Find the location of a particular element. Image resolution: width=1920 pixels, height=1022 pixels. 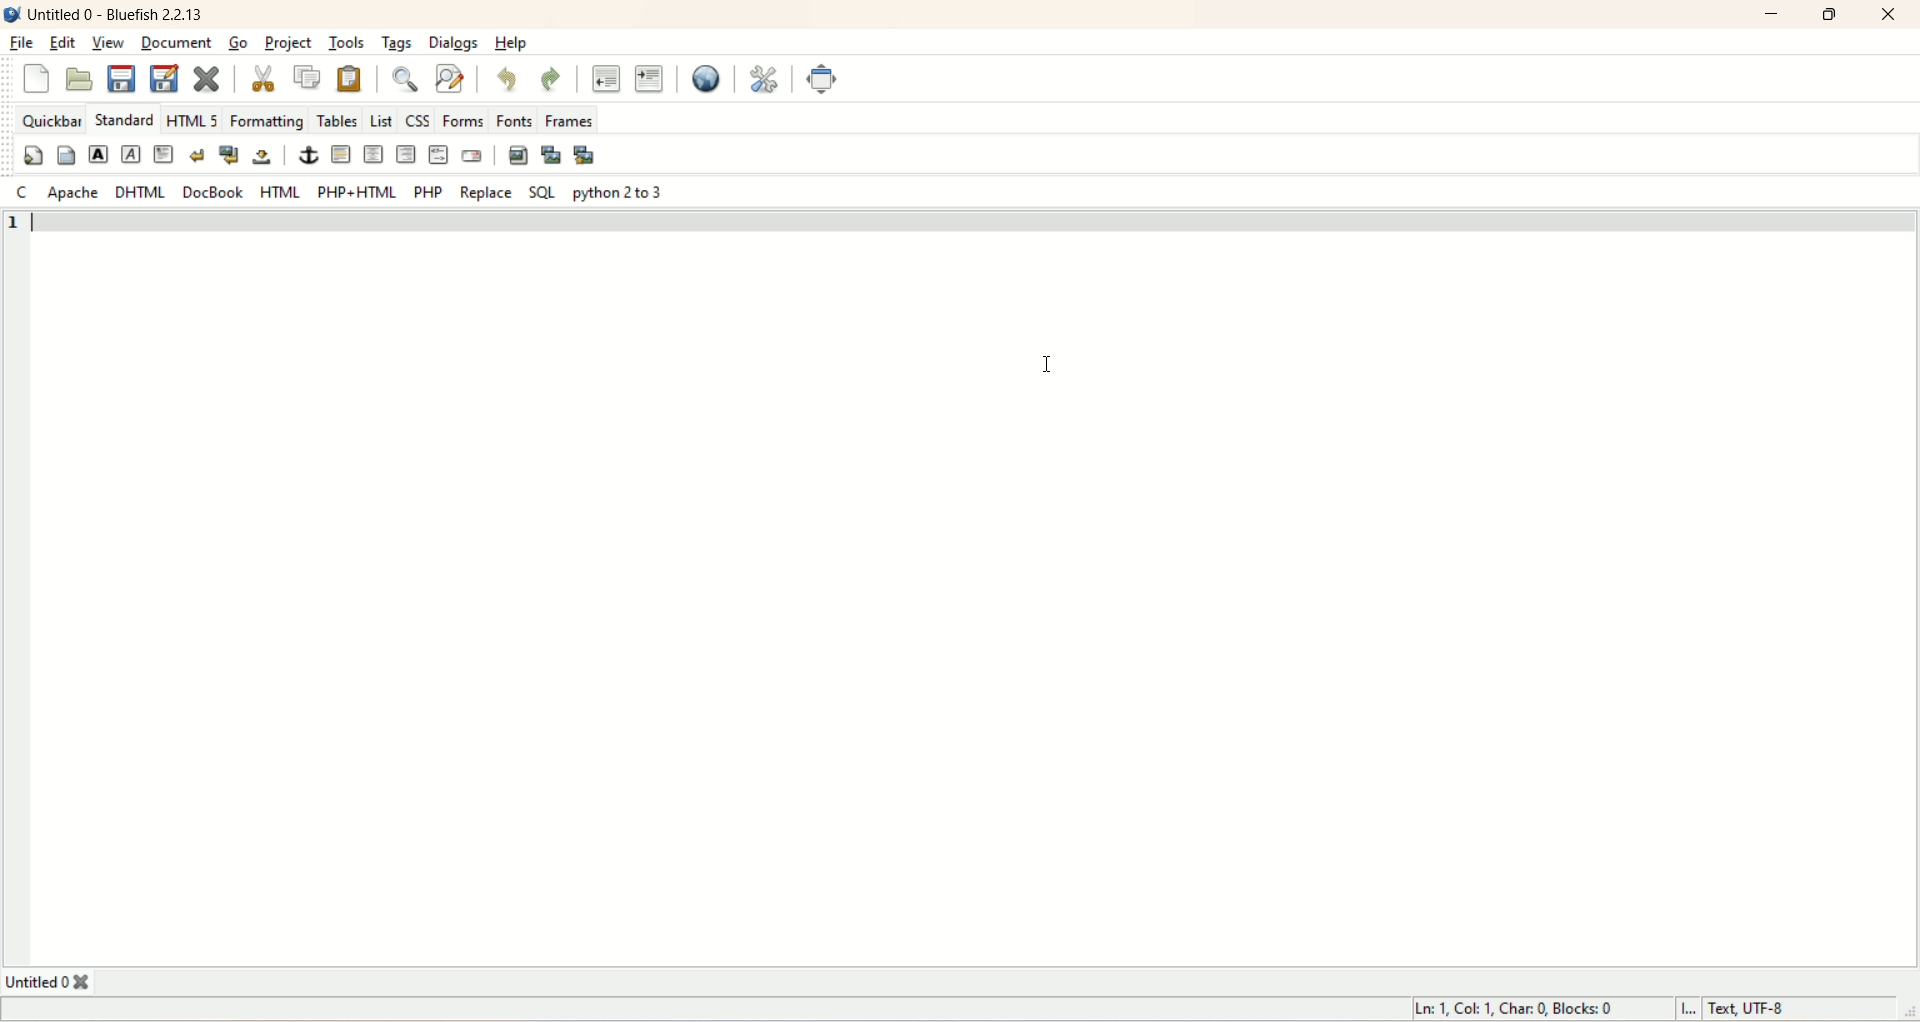

CSS is located at coordinates (419, 119).